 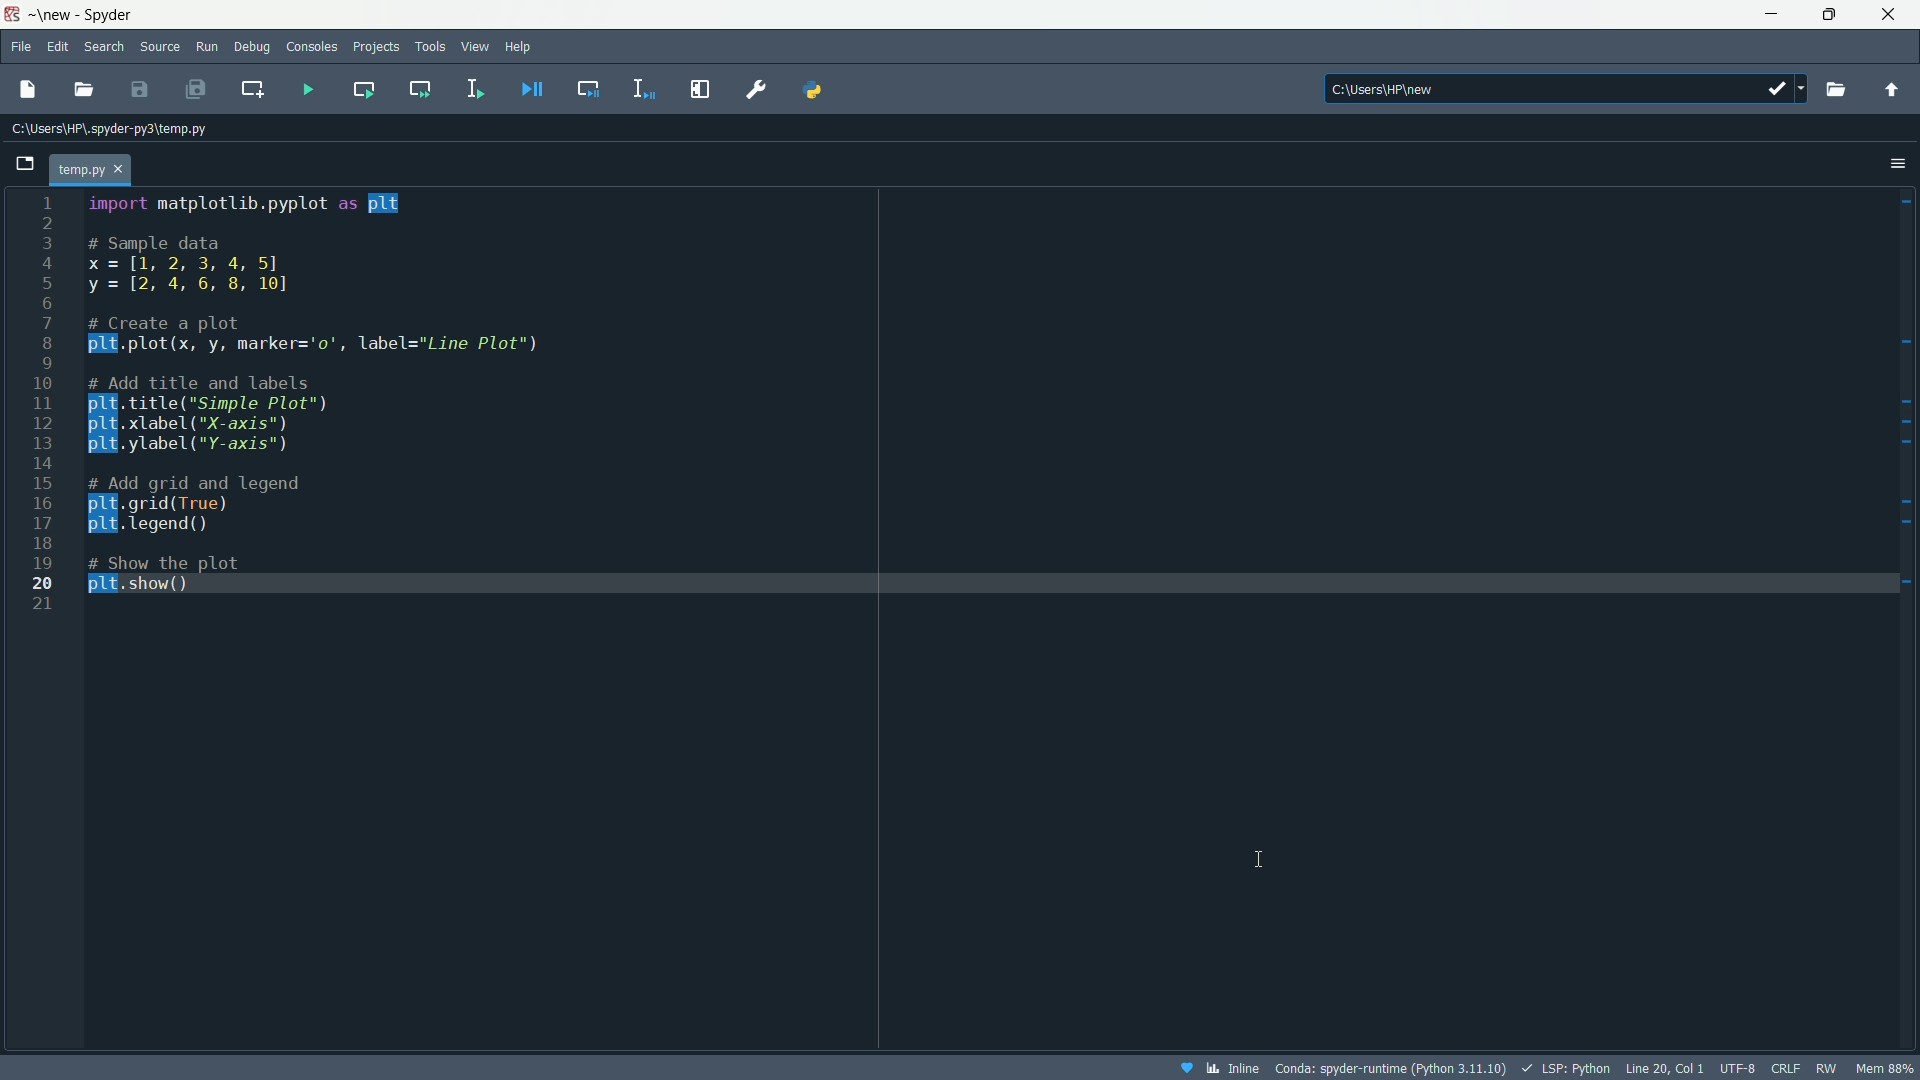 What do you see at coordinates (1217, 1068) in the screenshot?
I see `inline` at bounding box center [1217, 1068].